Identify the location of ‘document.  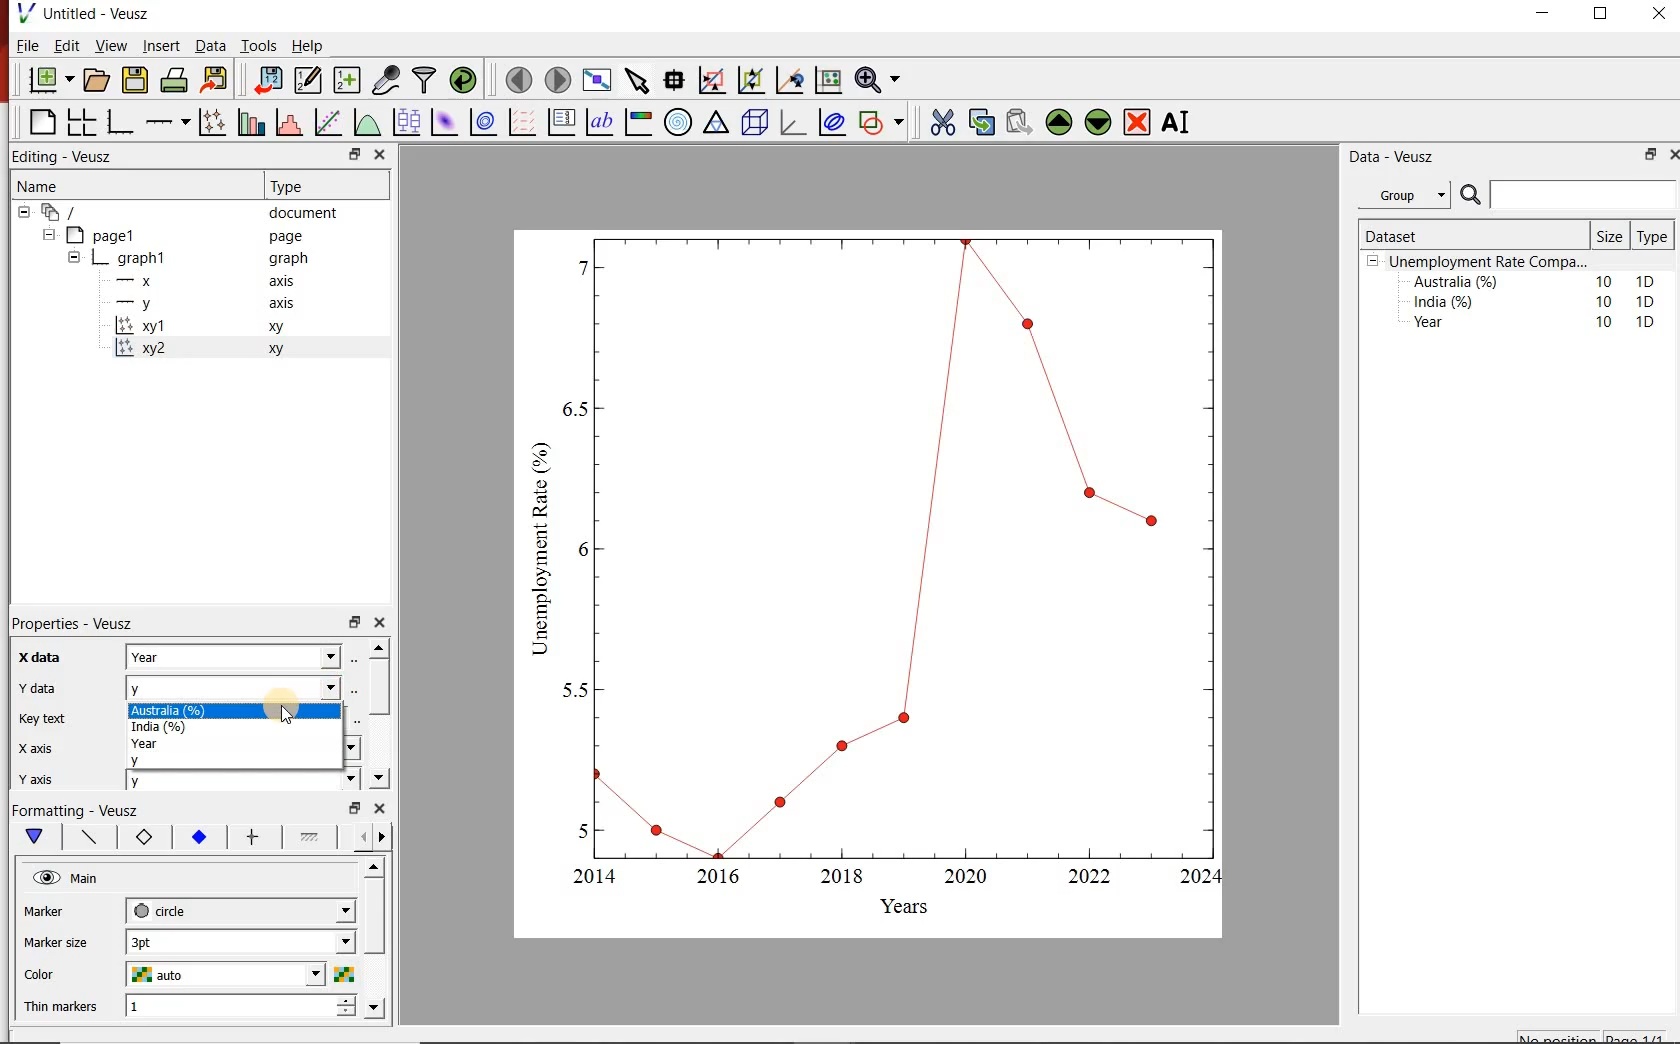
(187, 211).